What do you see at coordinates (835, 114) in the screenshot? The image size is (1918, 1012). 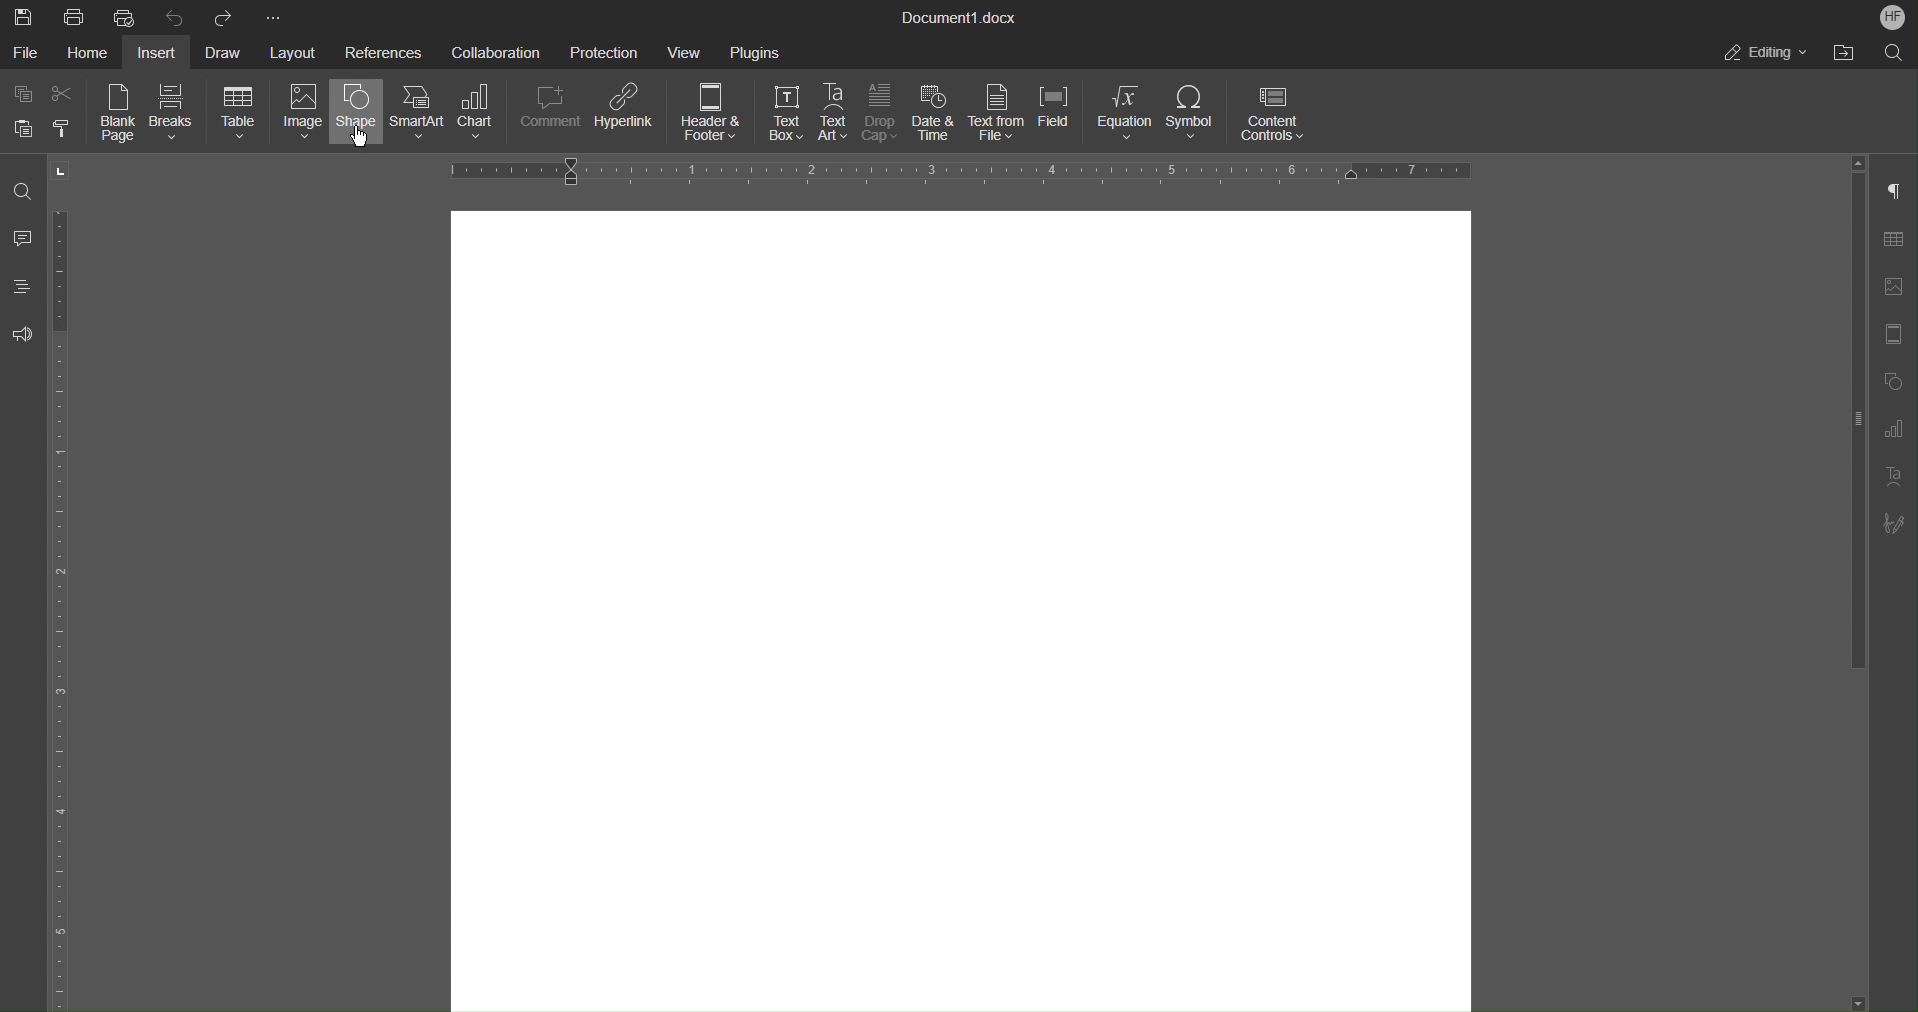 I see `Text Art` at bounding box center [835, 114].